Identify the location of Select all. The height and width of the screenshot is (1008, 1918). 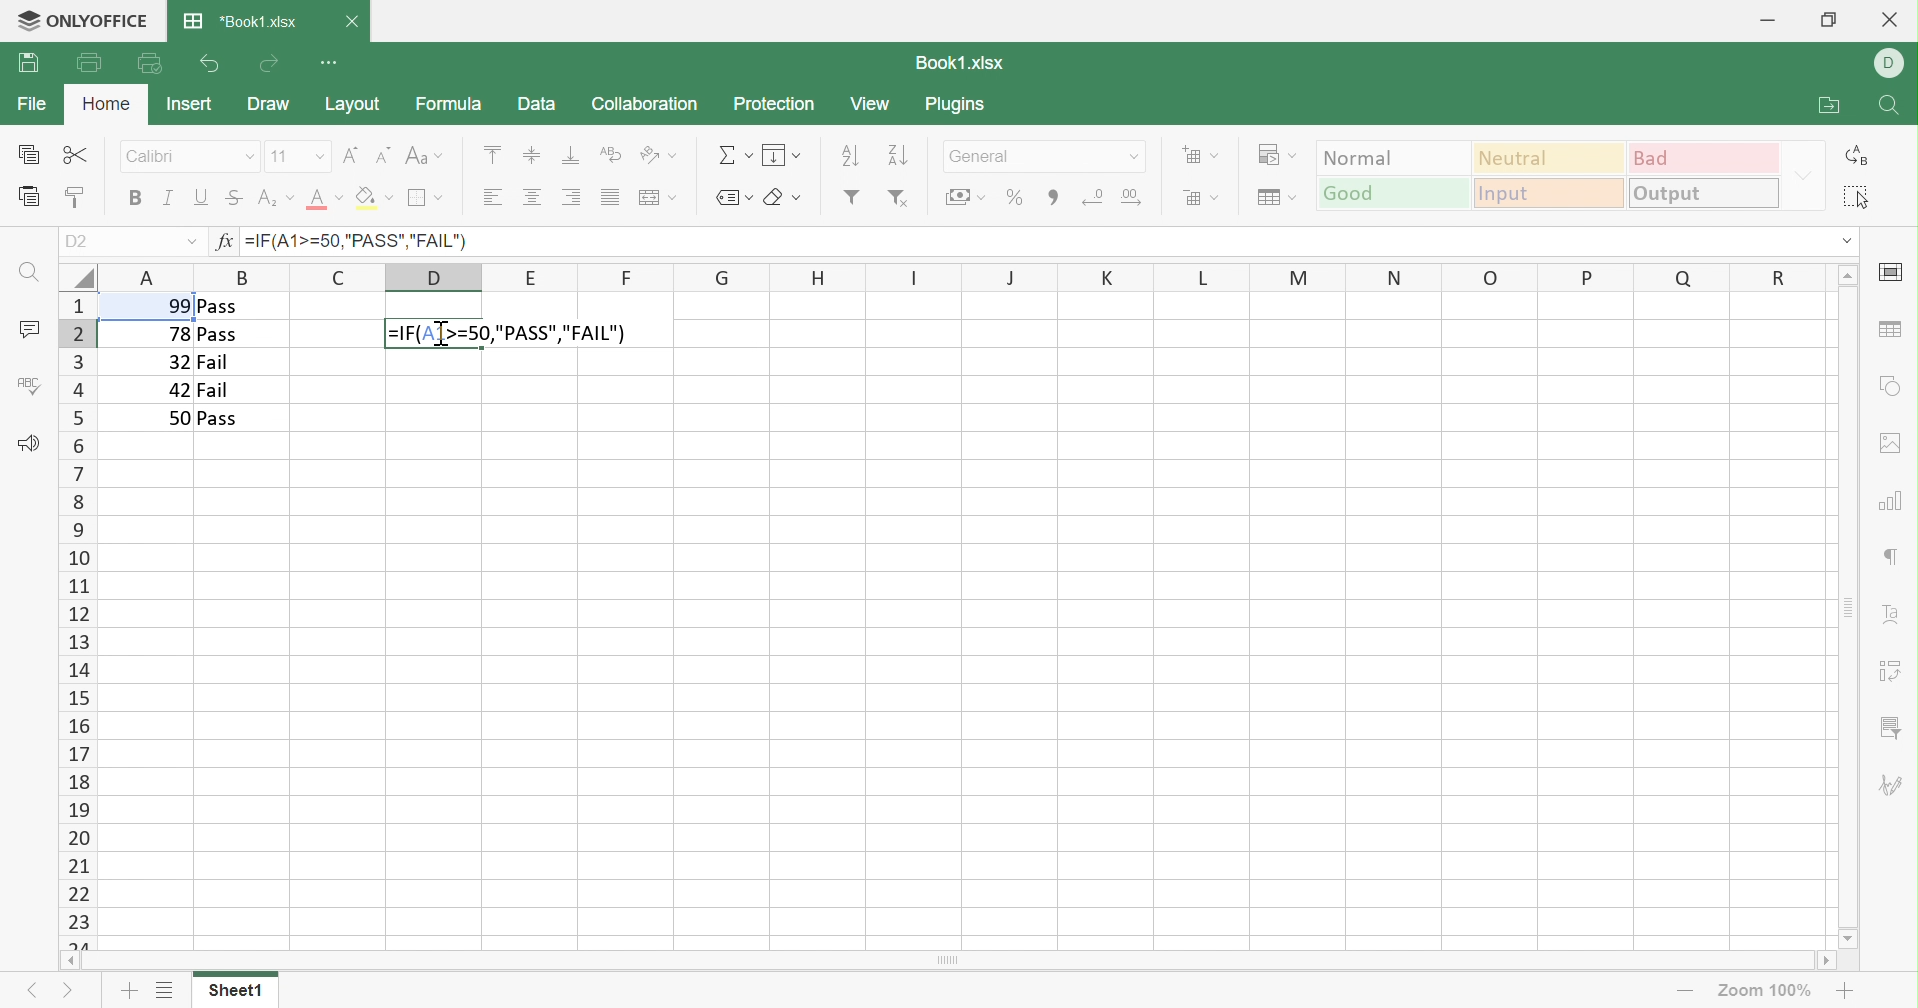
(1857, 196).